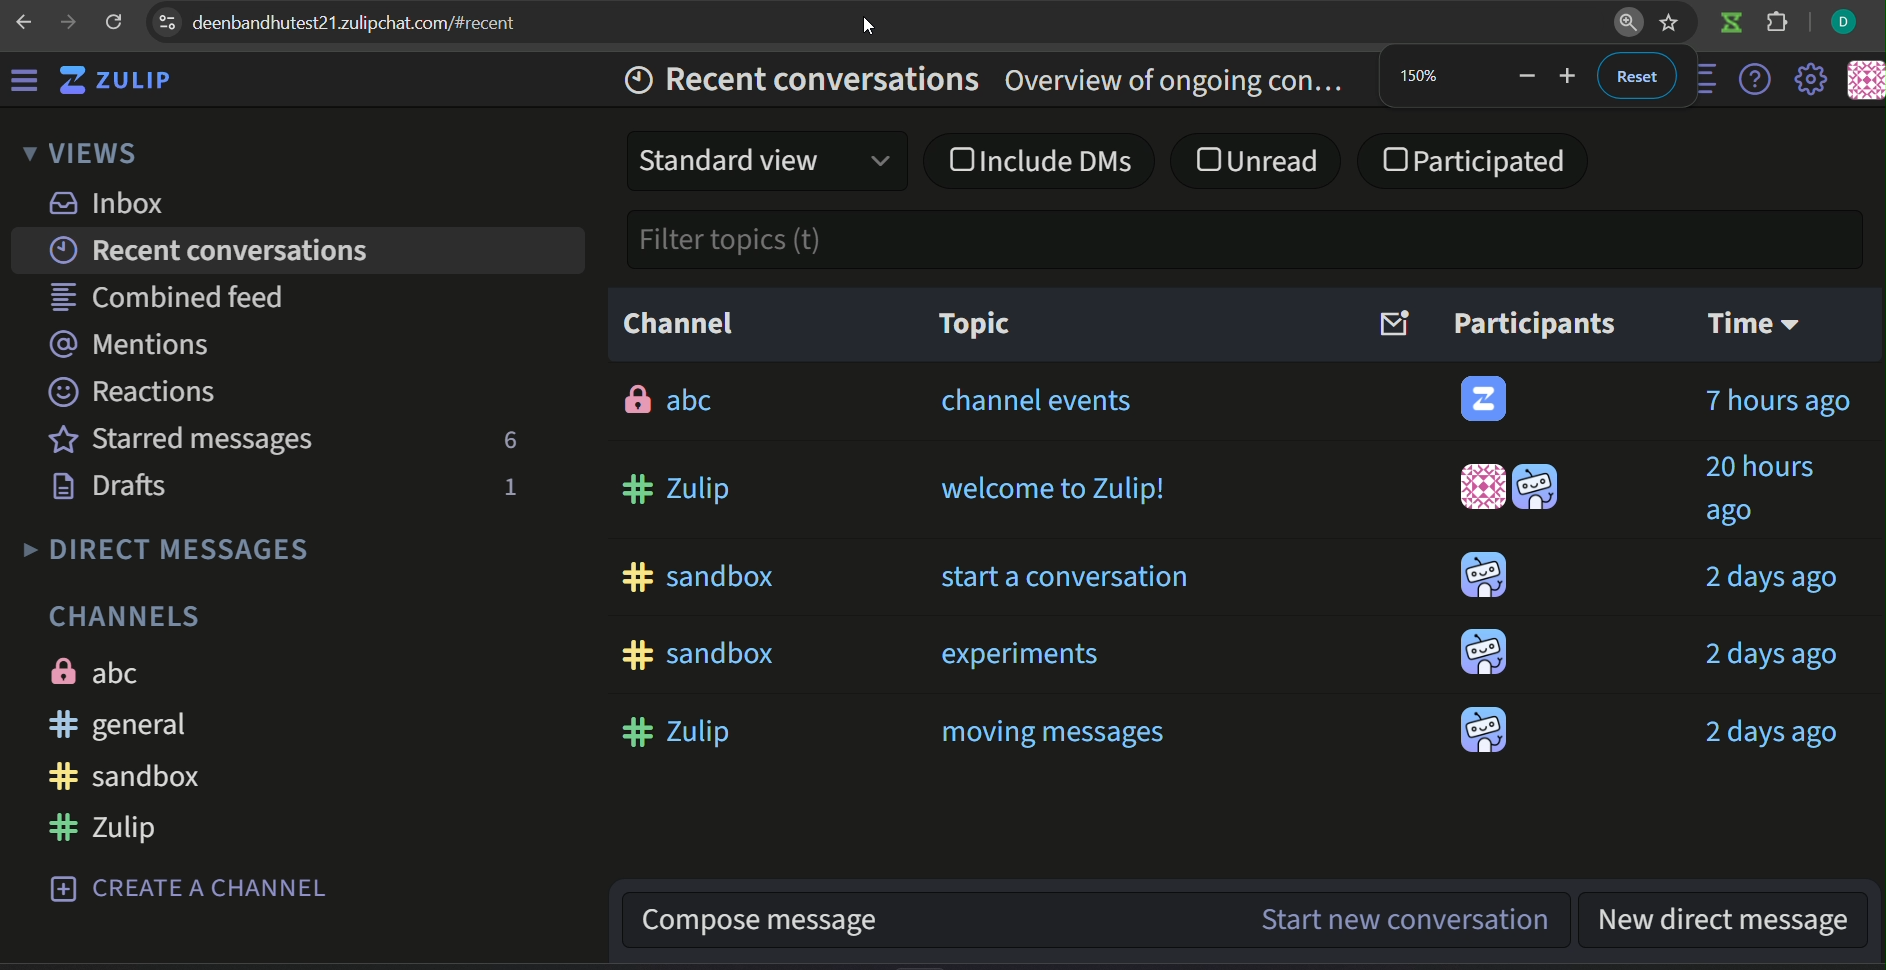  I want to click on #sandbox, so click(700, 576).